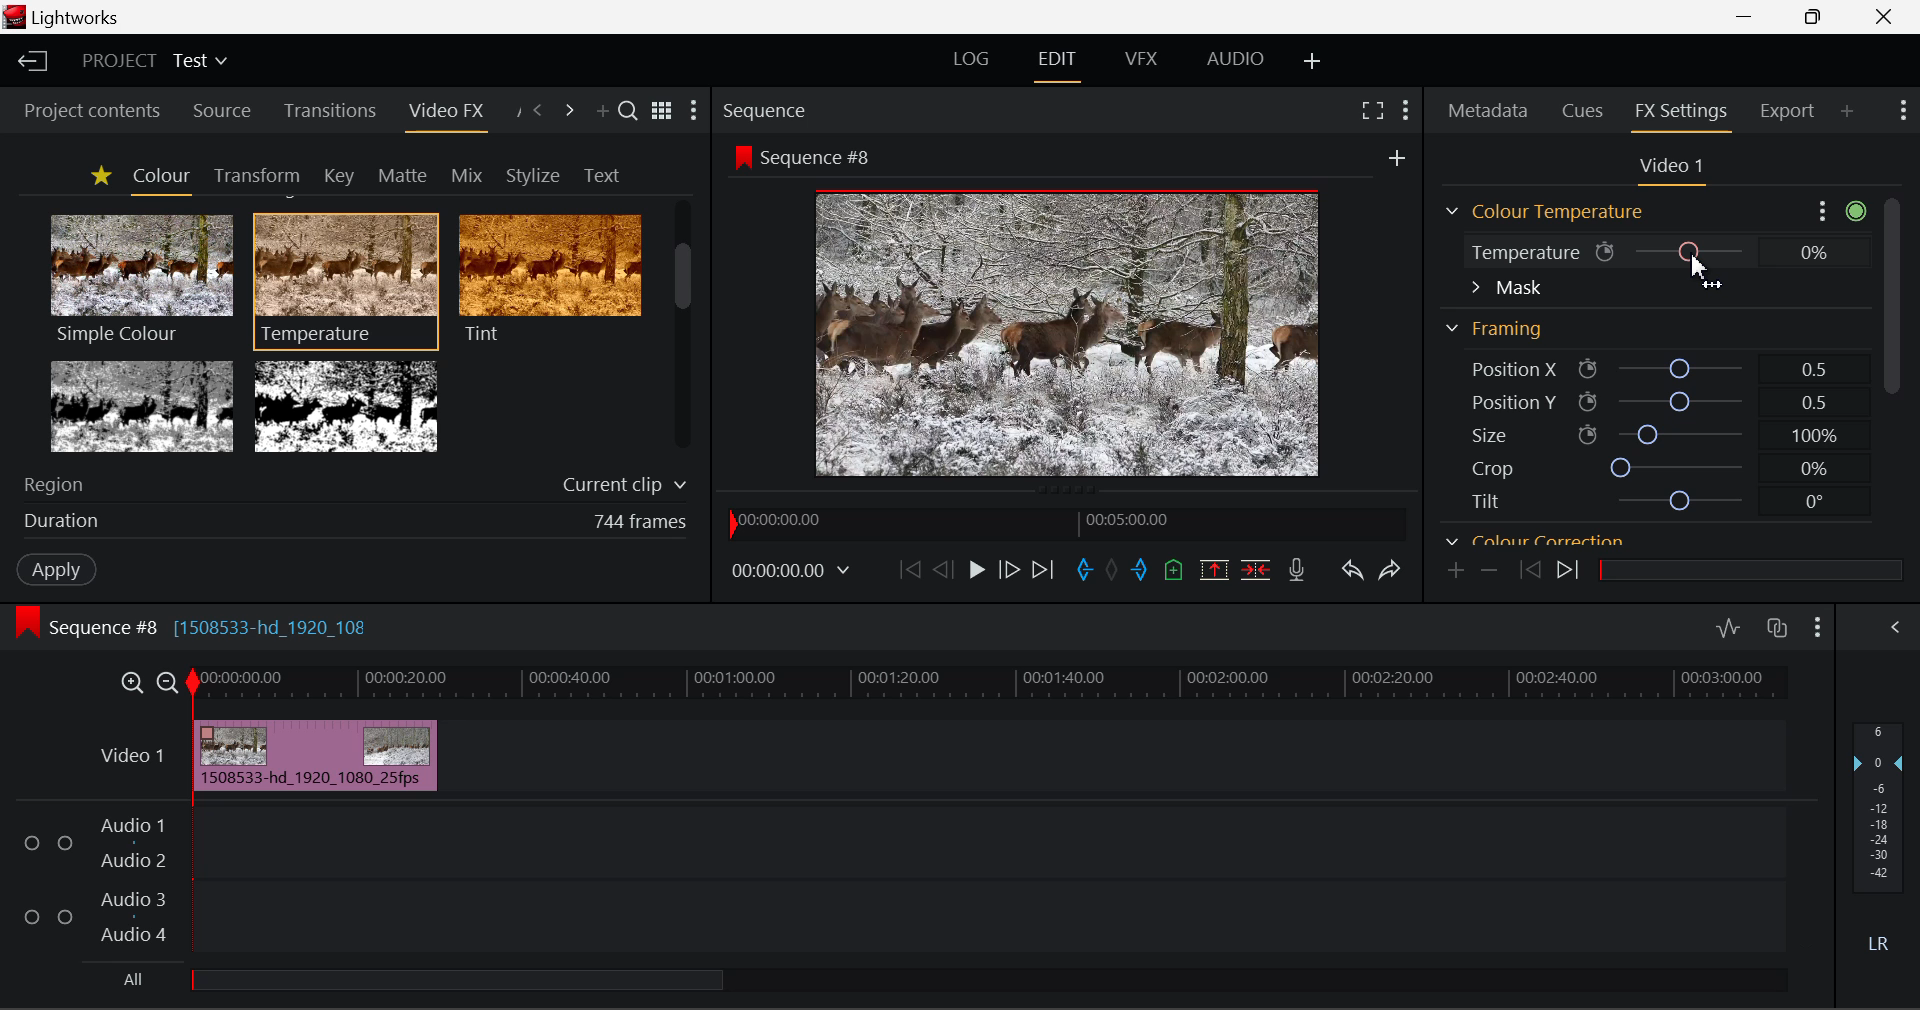 The height and width of the screenshot is (1010, 1920). What do you see at coordinates (32, 915) in the screenshot?
I see `Checkbox` at bounding box center [32, 915].